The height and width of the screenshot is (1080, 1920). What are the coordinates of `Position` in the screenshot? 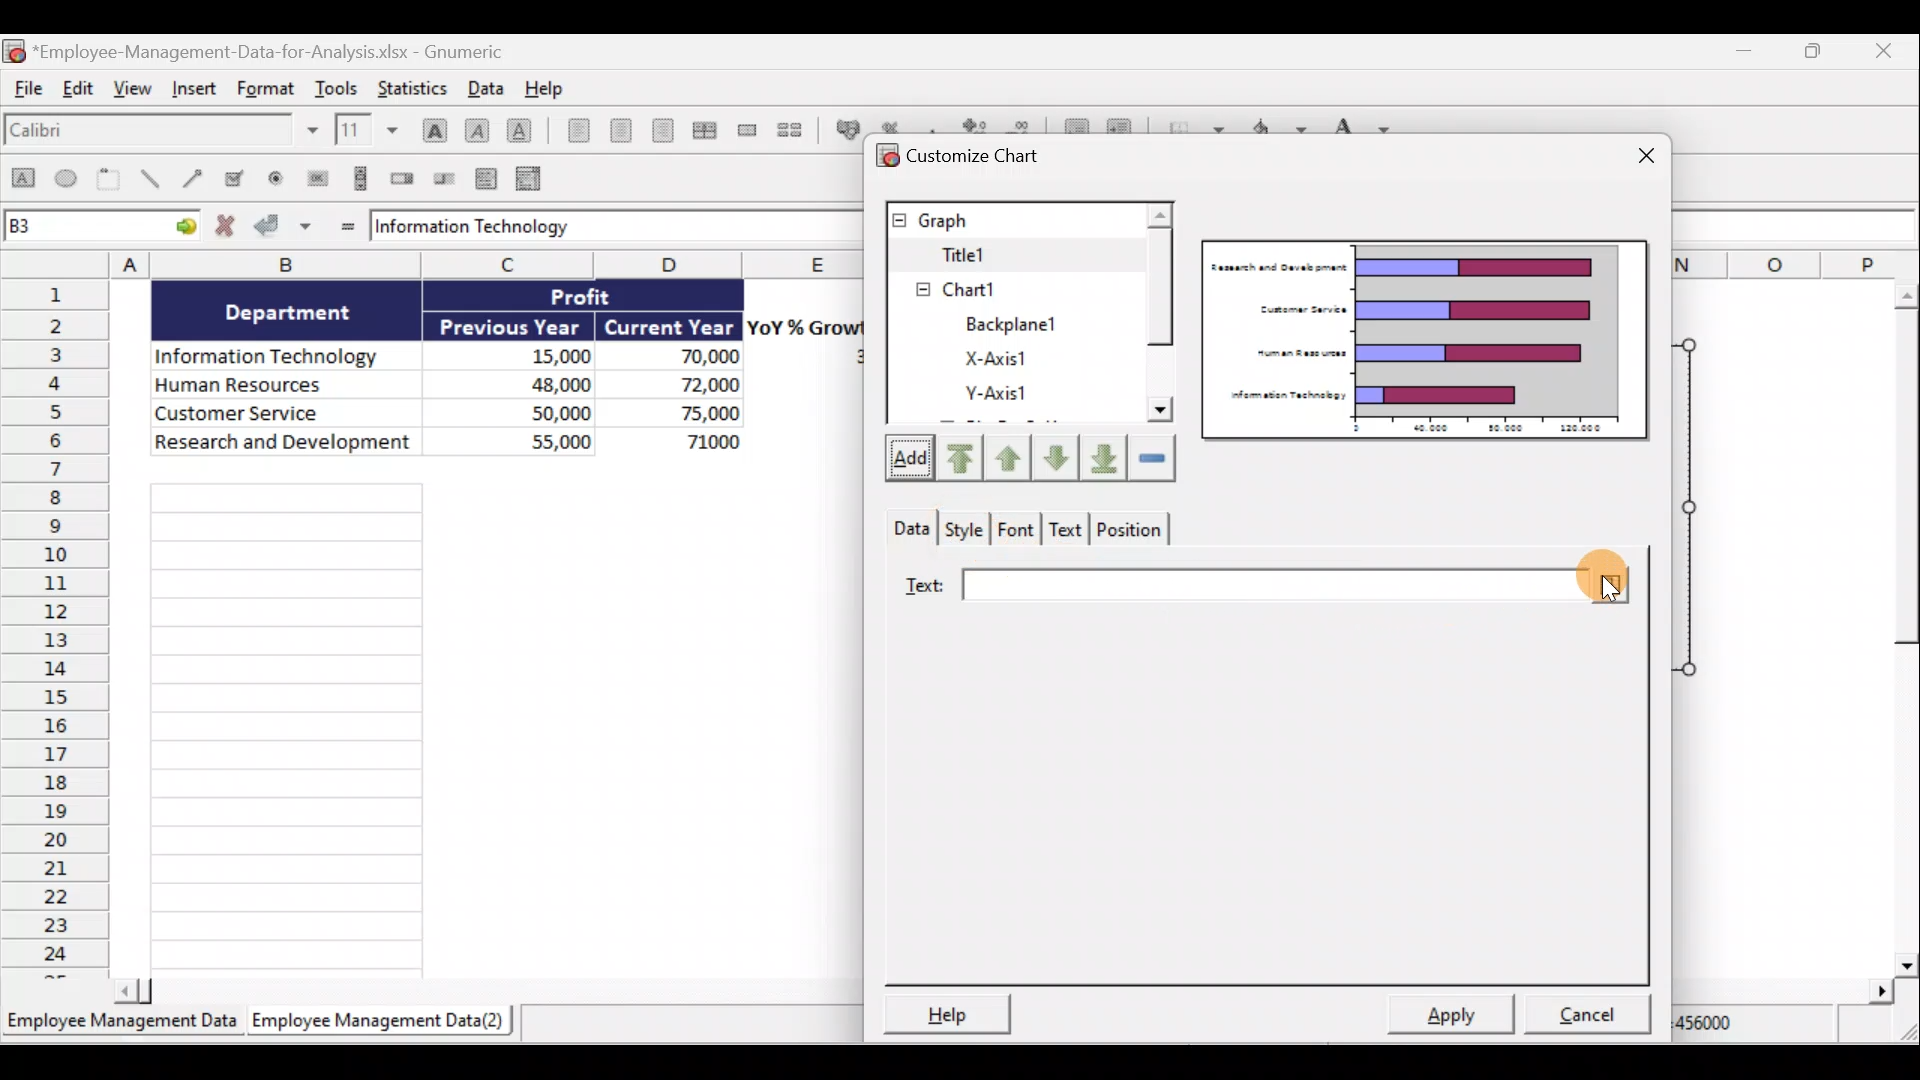 It's located at (1132, 532).